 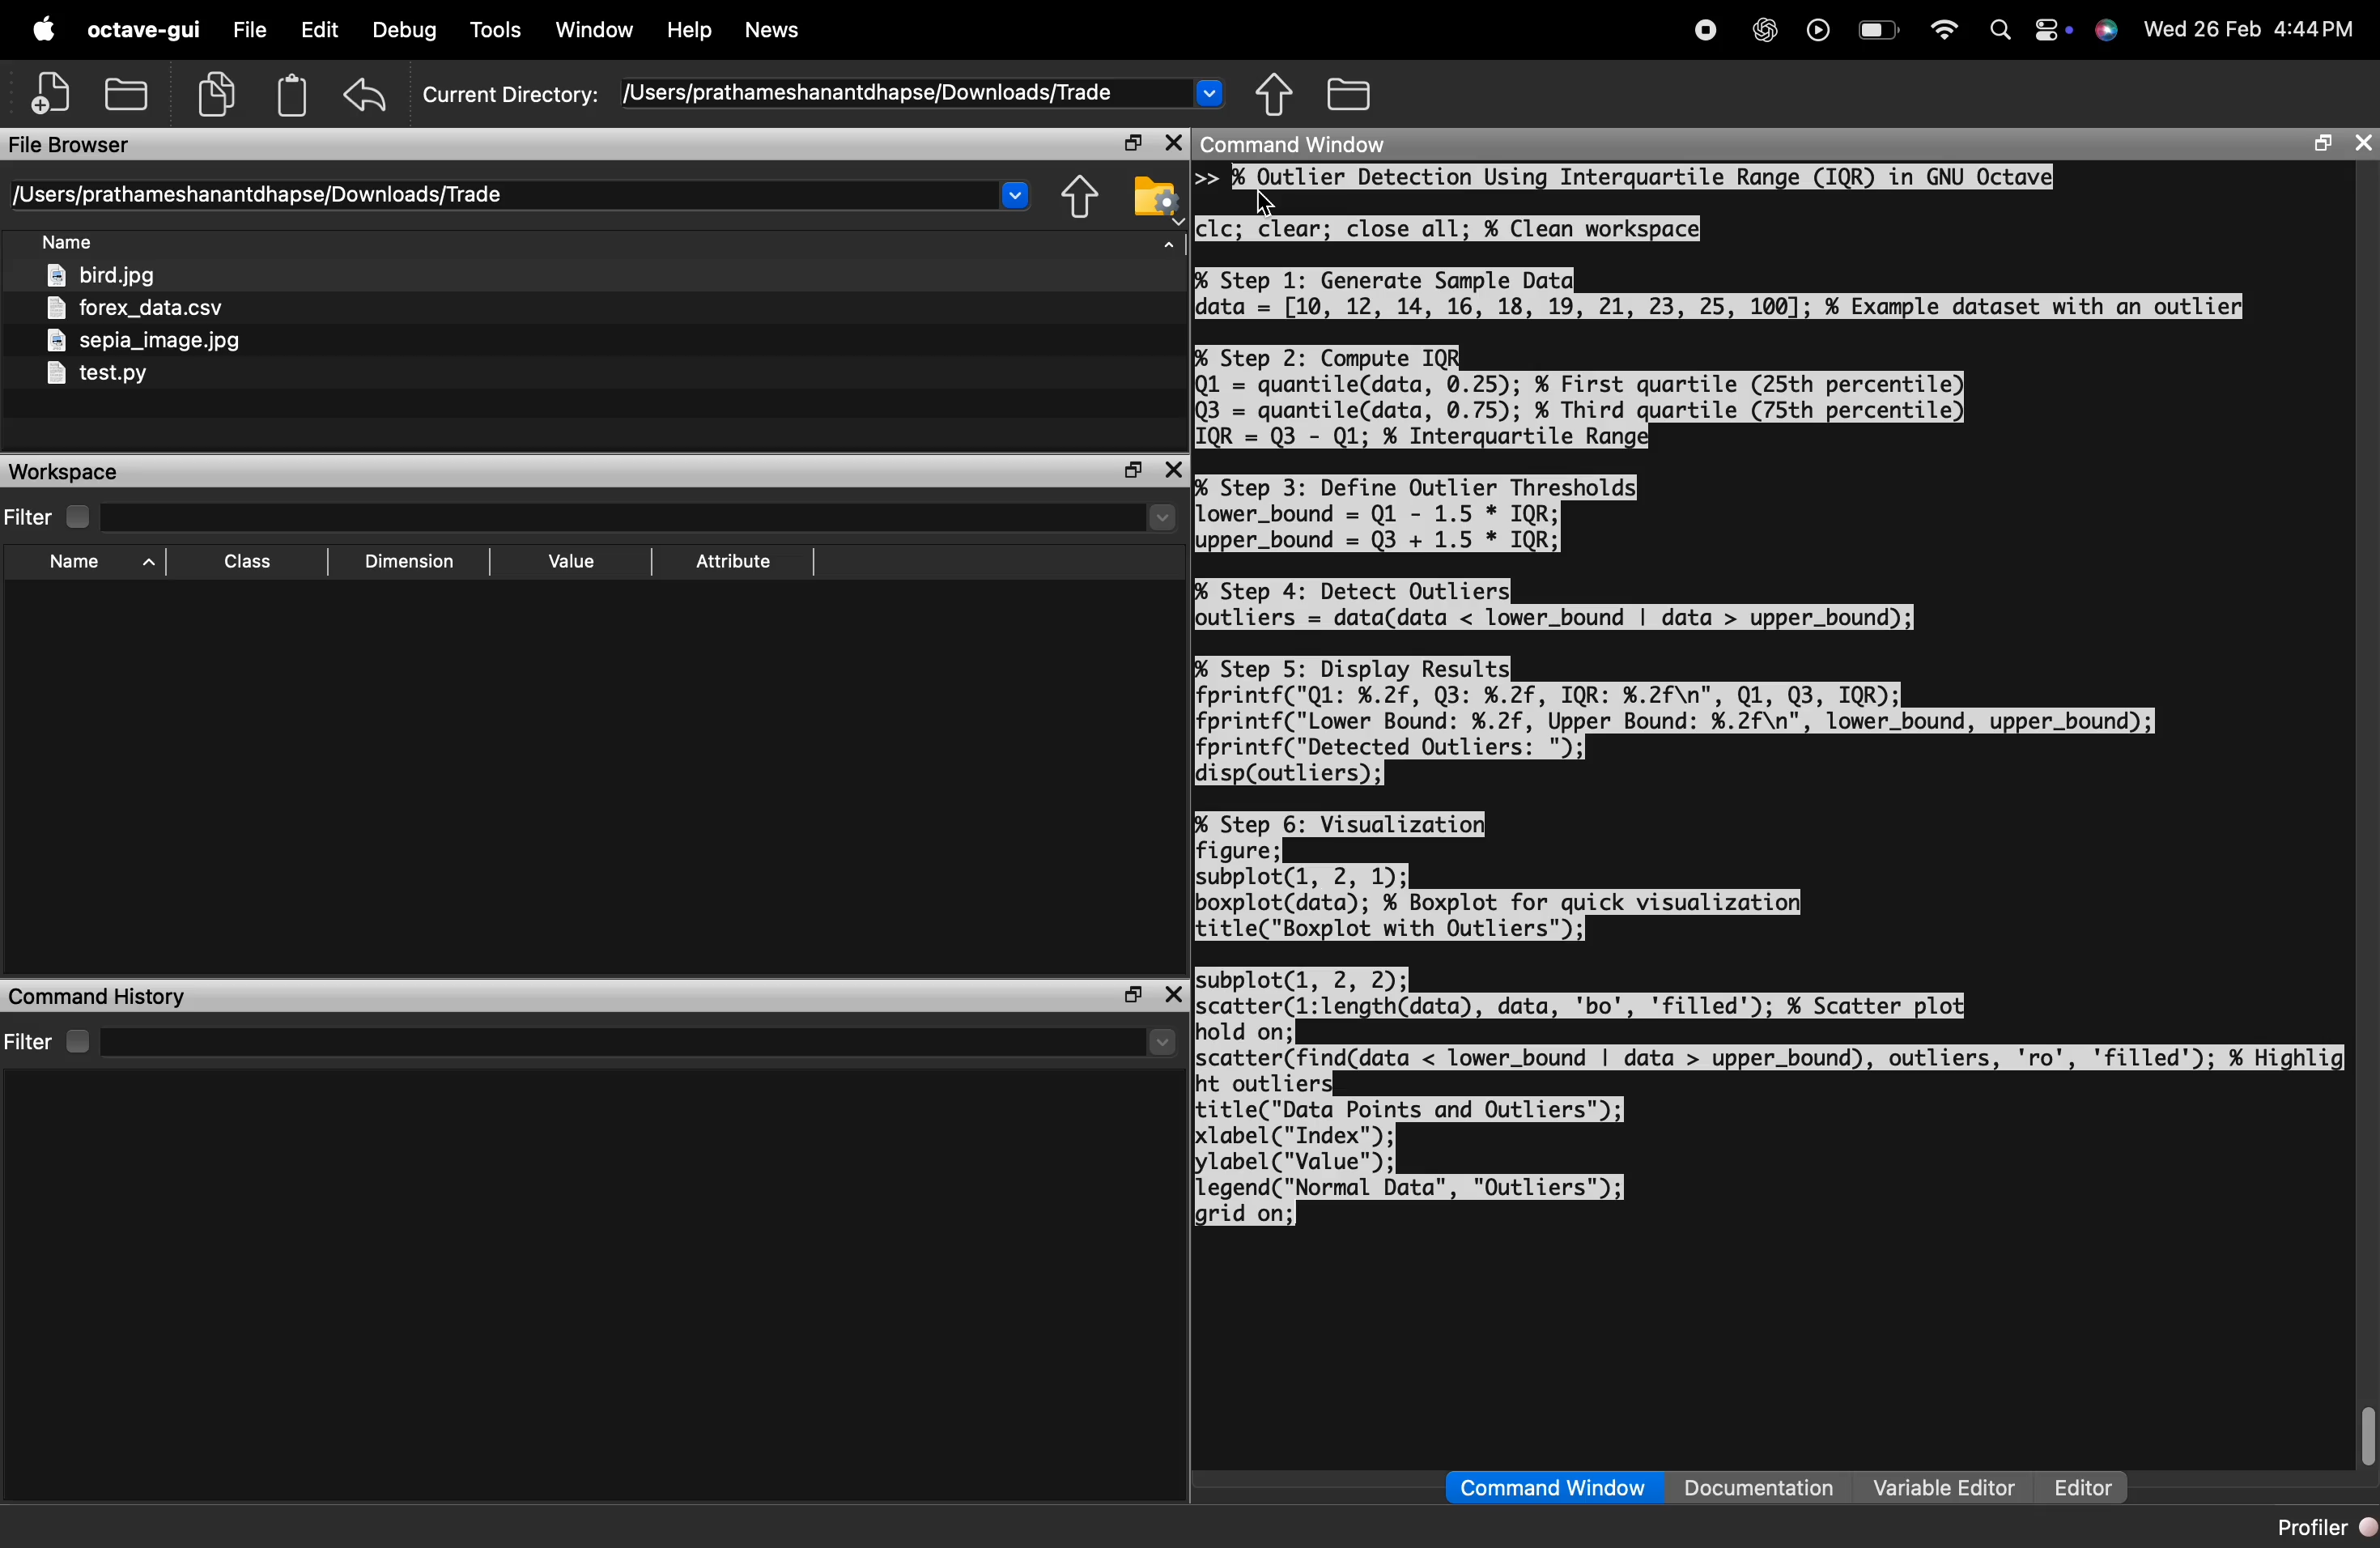 I want to click on Value, so click(x=573, y=562).